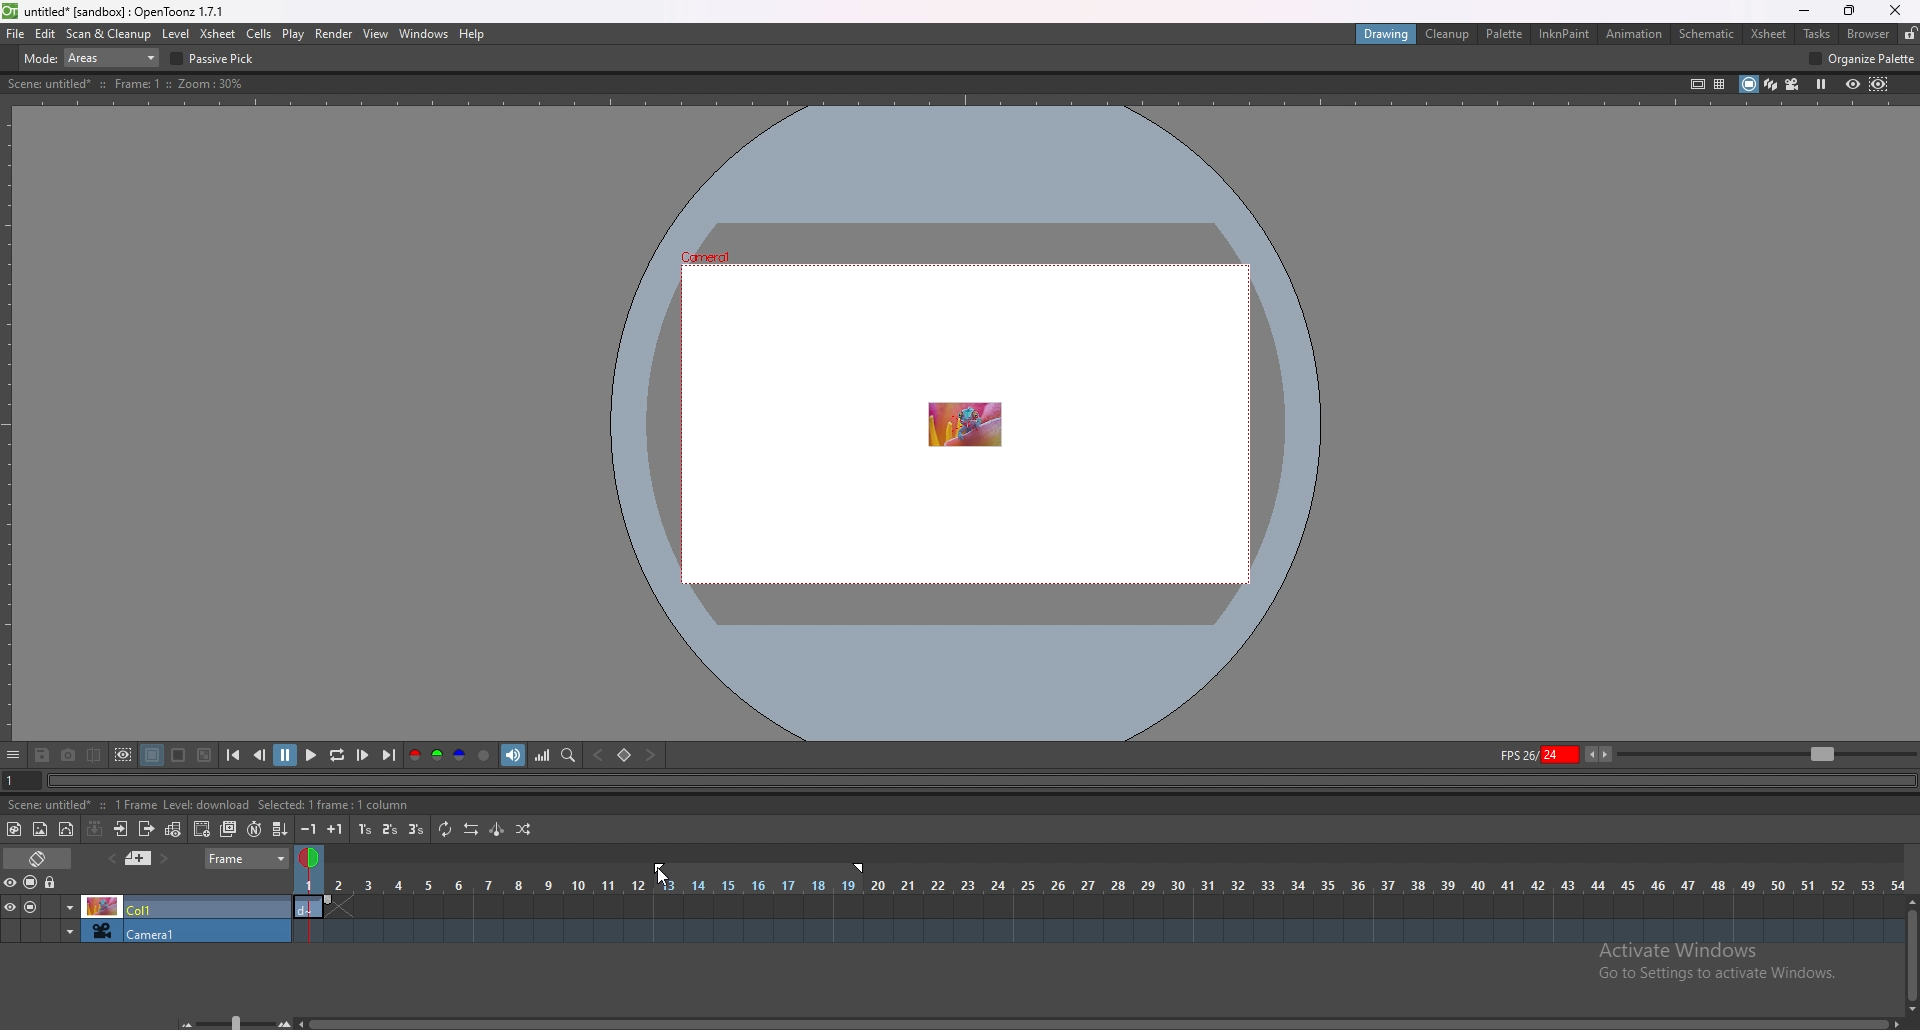  Describe the element at coordinates (335, 34) in the screenshot. I see `render` at that location.